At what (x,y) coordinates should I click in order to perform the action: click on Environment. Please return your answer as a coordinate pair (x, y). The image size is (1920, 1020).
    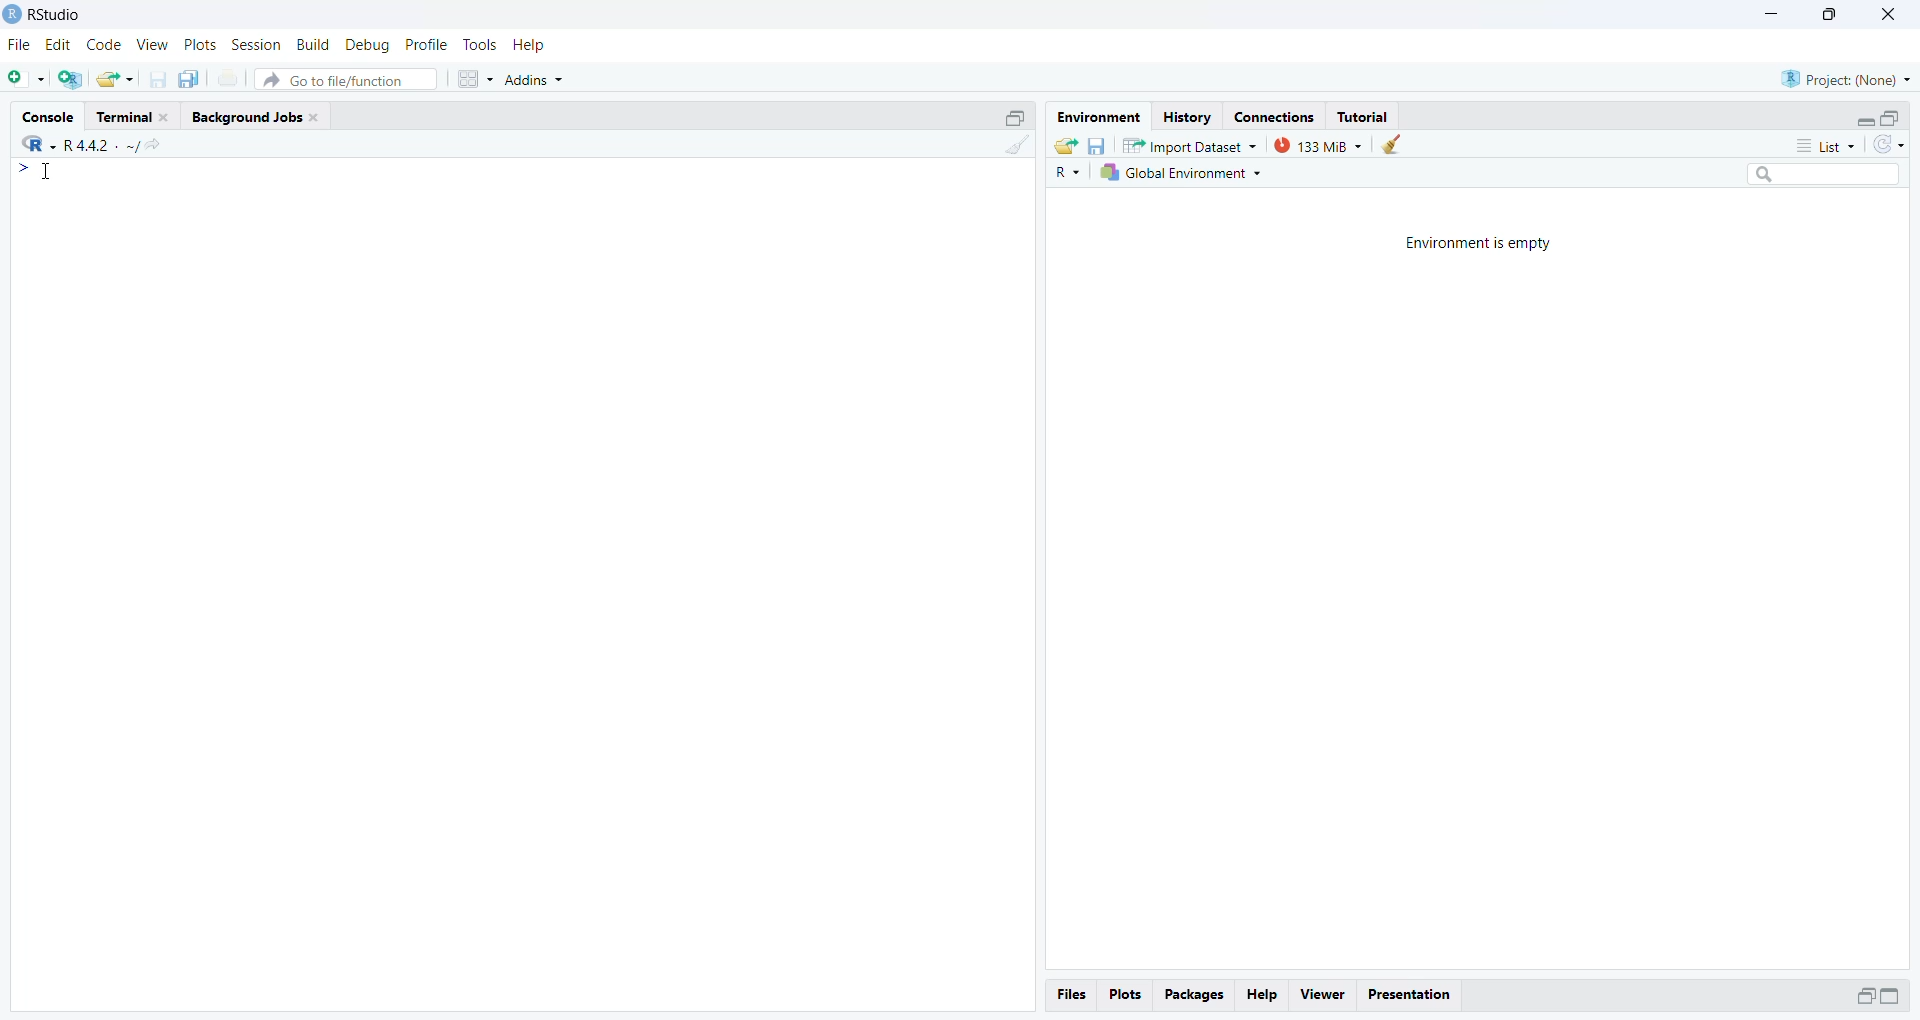
    Looking at the image, I should click on (1096, 118).